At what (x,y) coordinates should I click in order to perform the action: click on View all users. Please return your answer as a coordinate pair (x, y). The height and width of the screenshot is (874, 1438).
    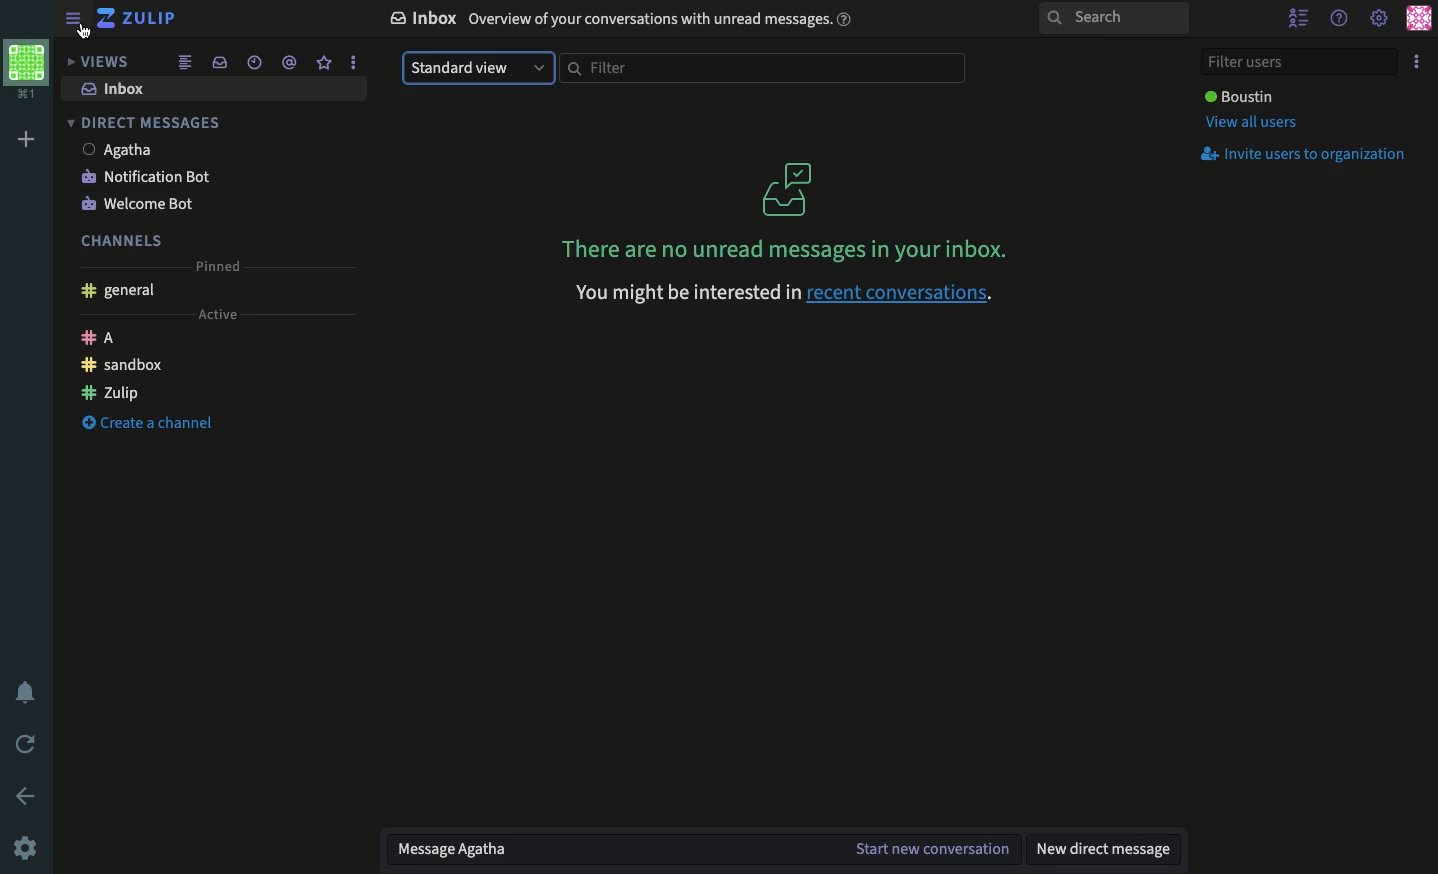
    Looking at the image, I should click on (1254, 123).